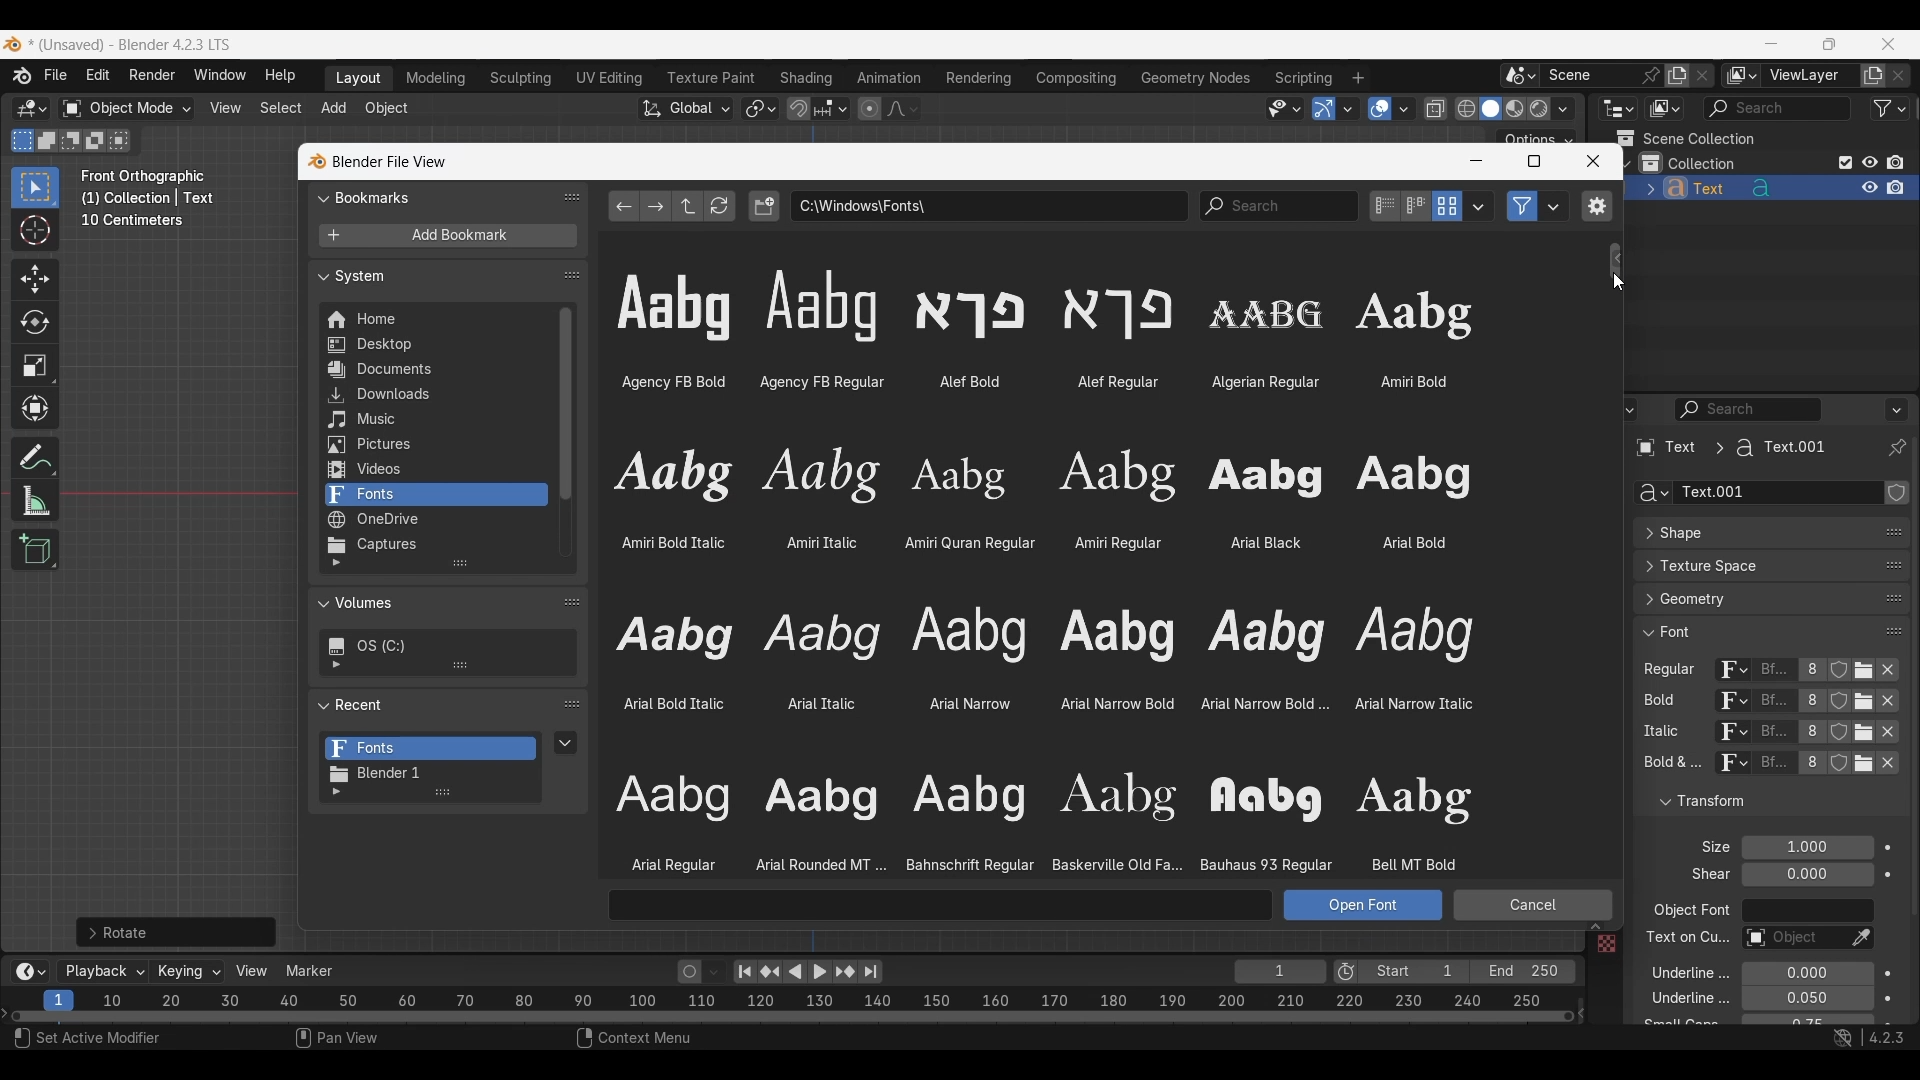  Describe the element at coordinates (713, 78) in the screenshot. I see `Texture paint workspace` at that location.